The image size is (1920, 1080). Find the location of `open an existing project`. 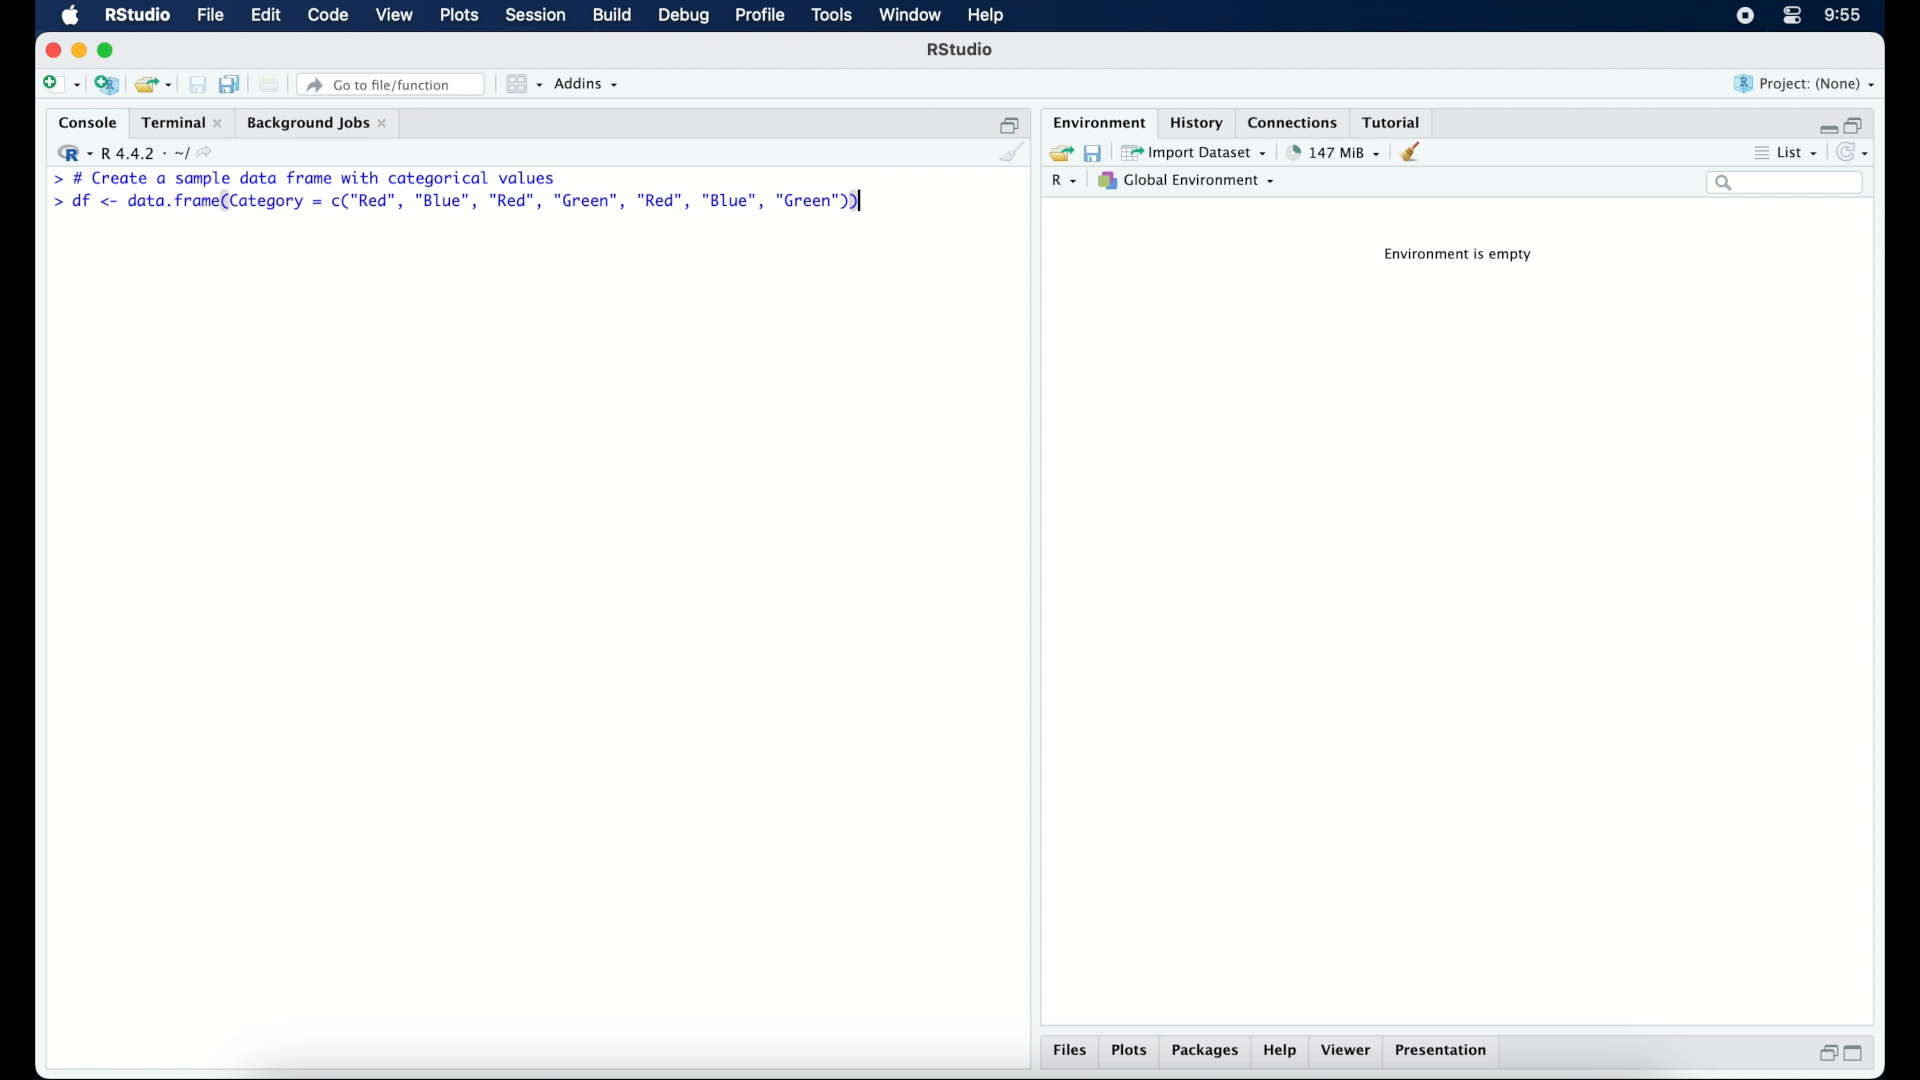

open an existing project is located at coordinates (154, 85).